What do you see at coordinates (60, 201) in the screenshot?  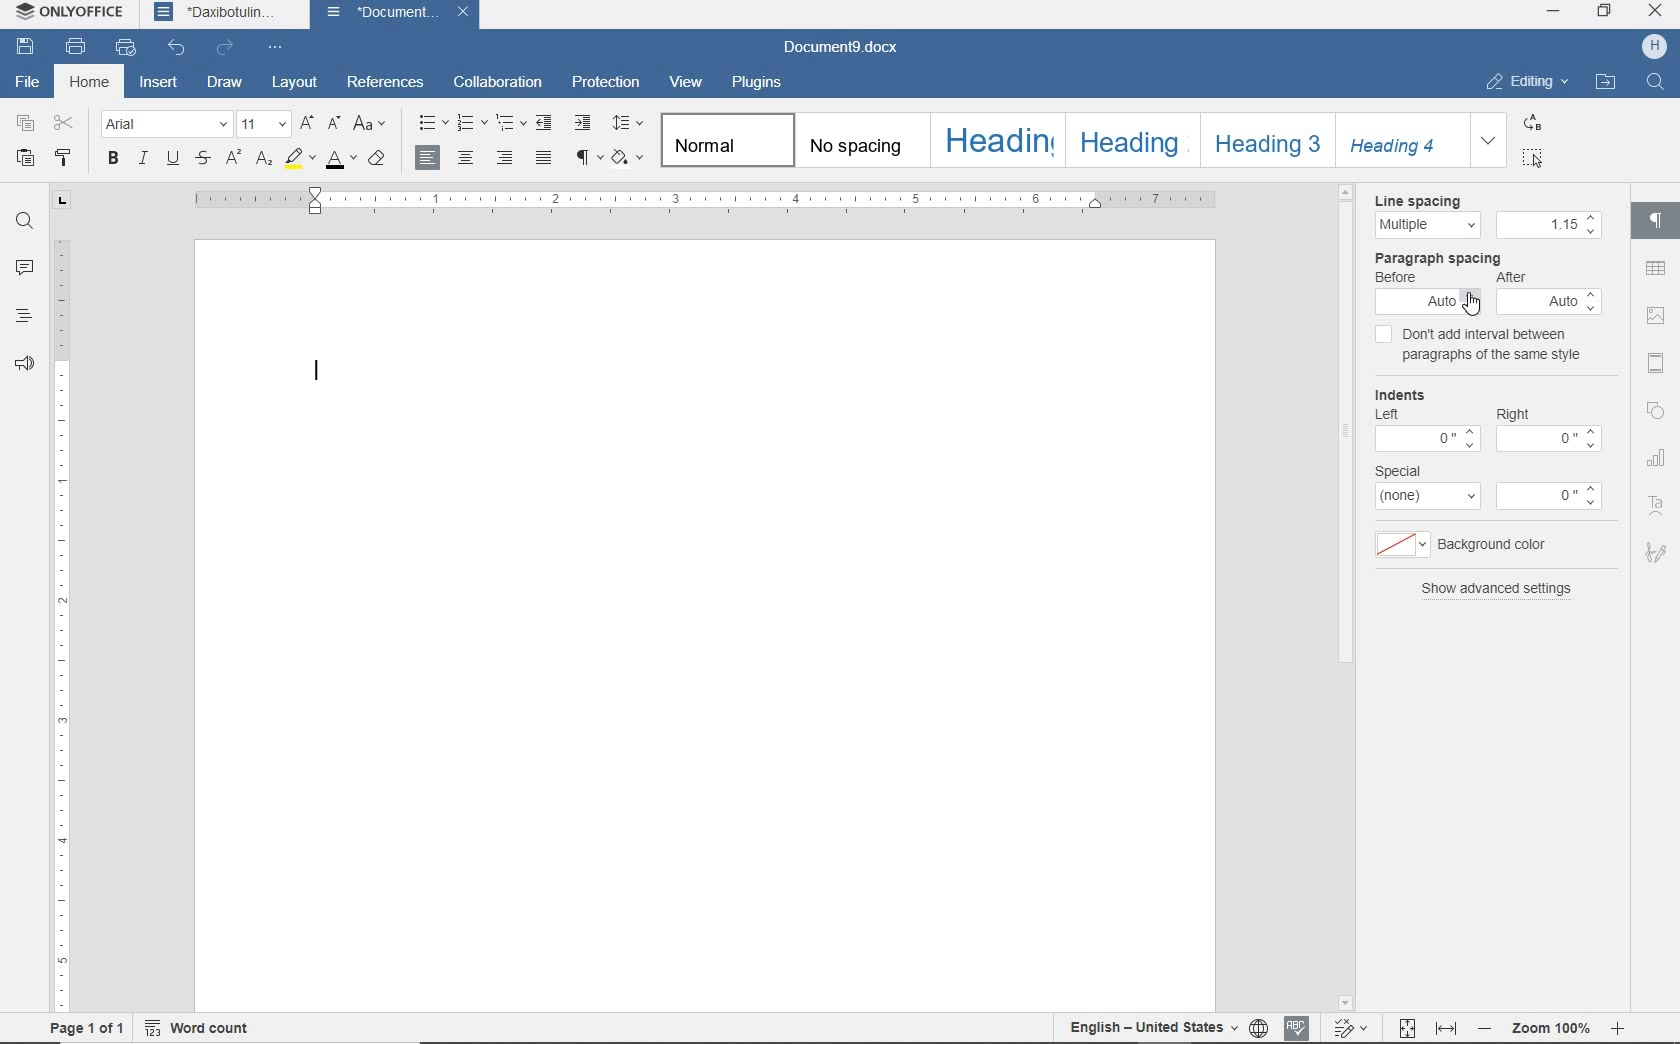 I see `tab stop` at bounding box center [60, 201].